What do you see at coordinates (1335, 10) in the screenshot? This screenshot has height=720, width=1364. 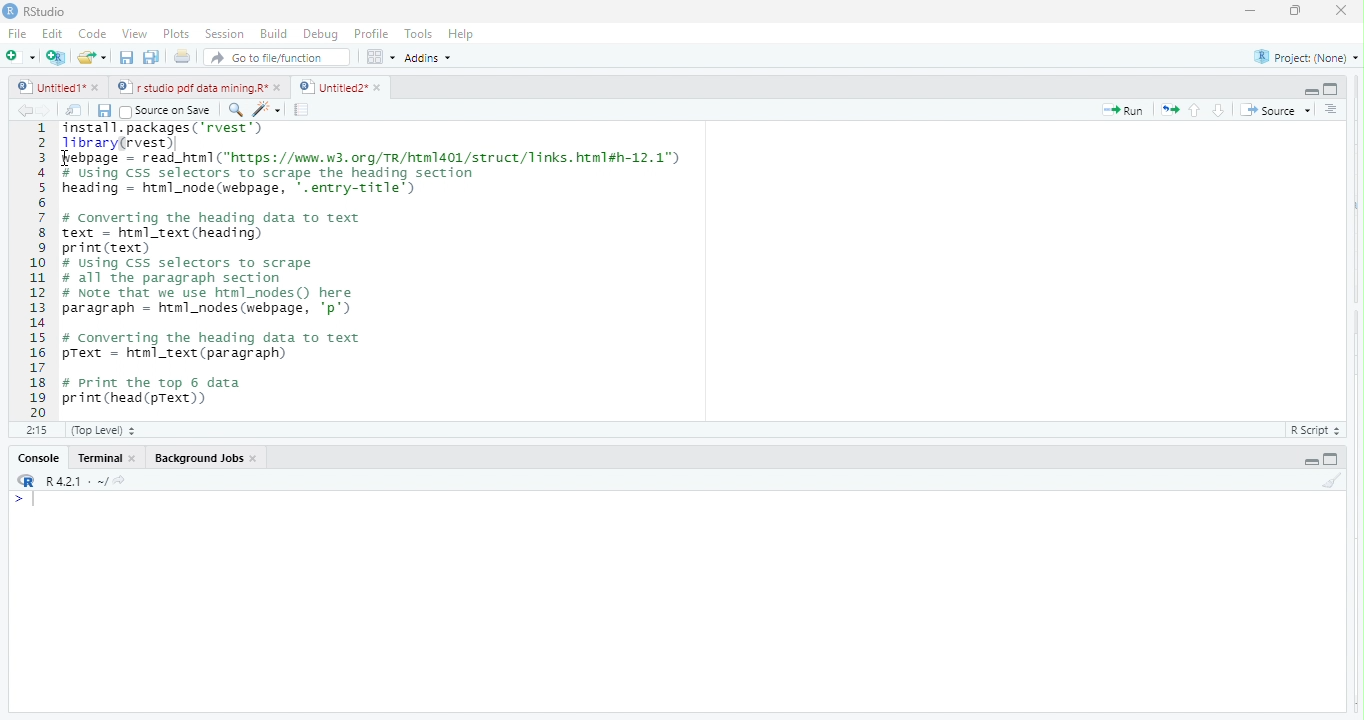 I see `close` at bounding box center [1335, 10].